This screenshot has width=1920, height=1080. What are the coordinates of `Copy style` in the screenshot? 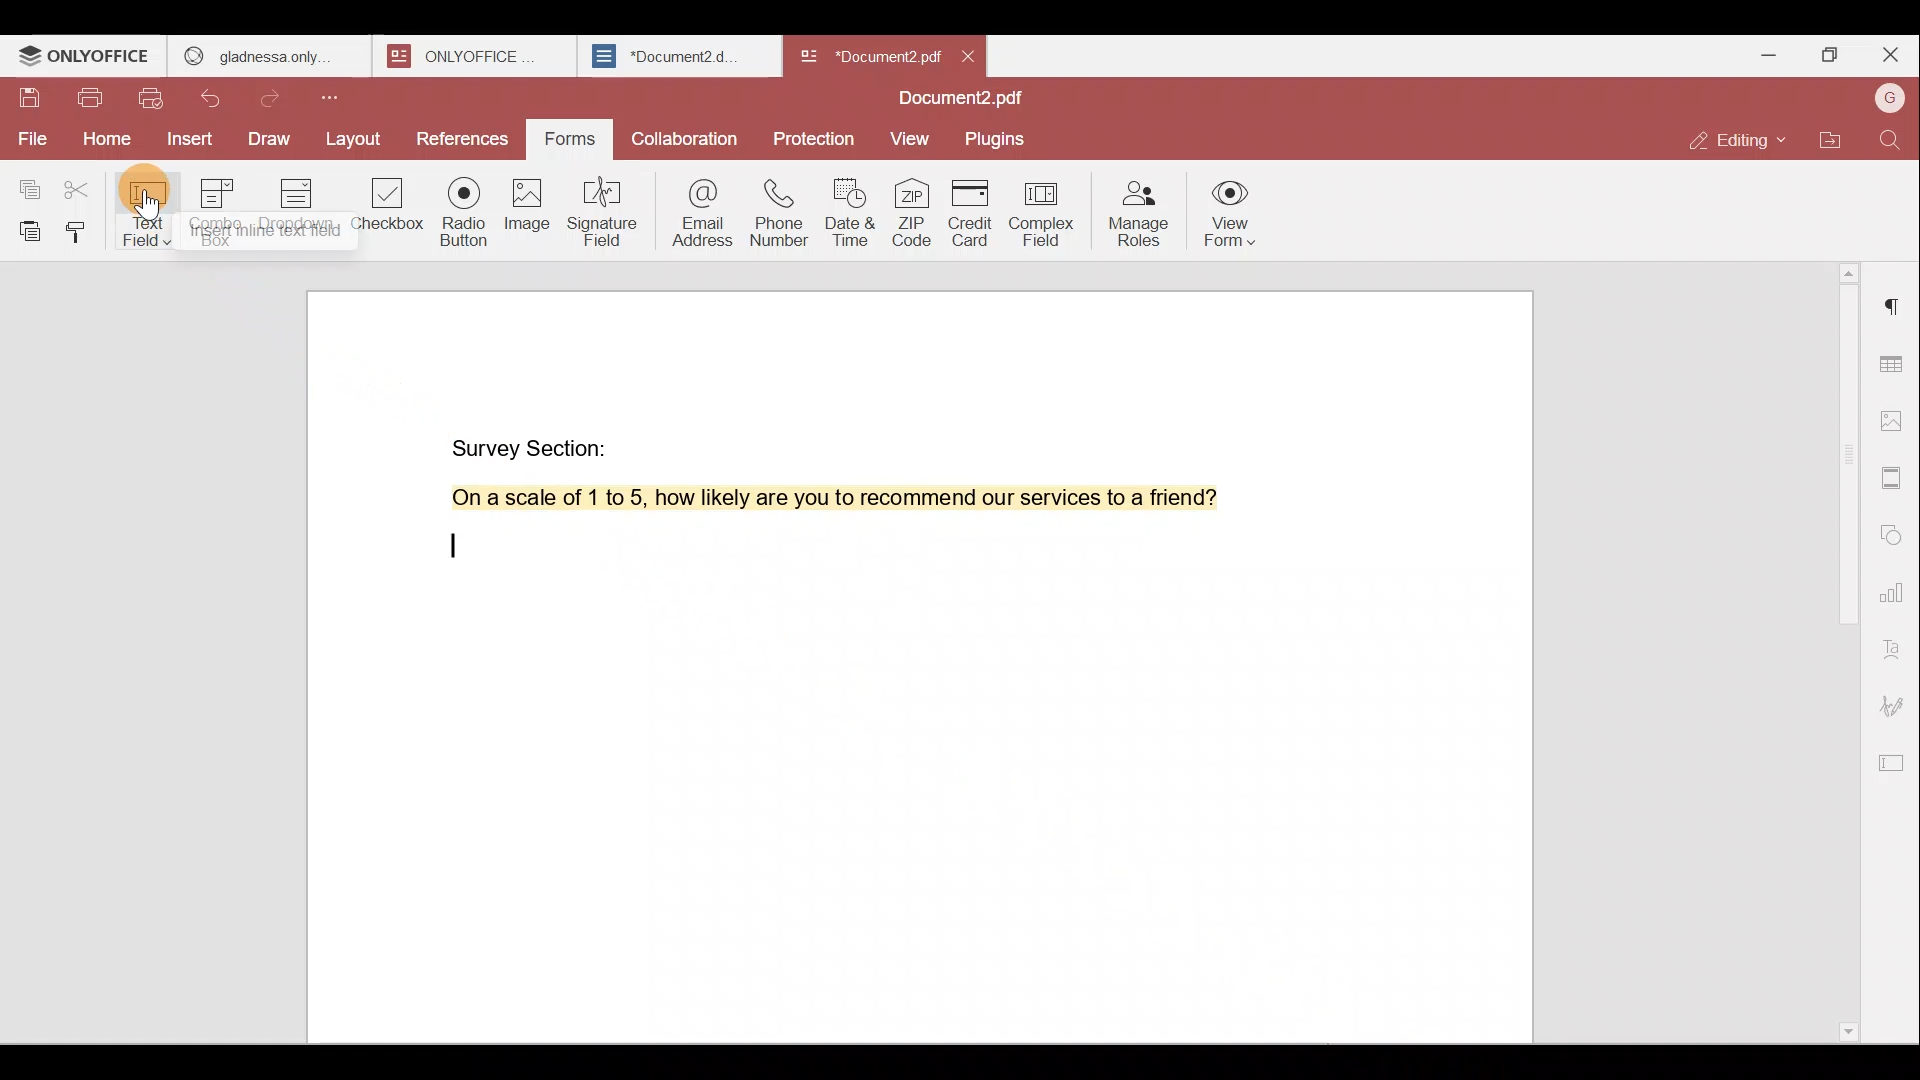 It's located at (80, 231).